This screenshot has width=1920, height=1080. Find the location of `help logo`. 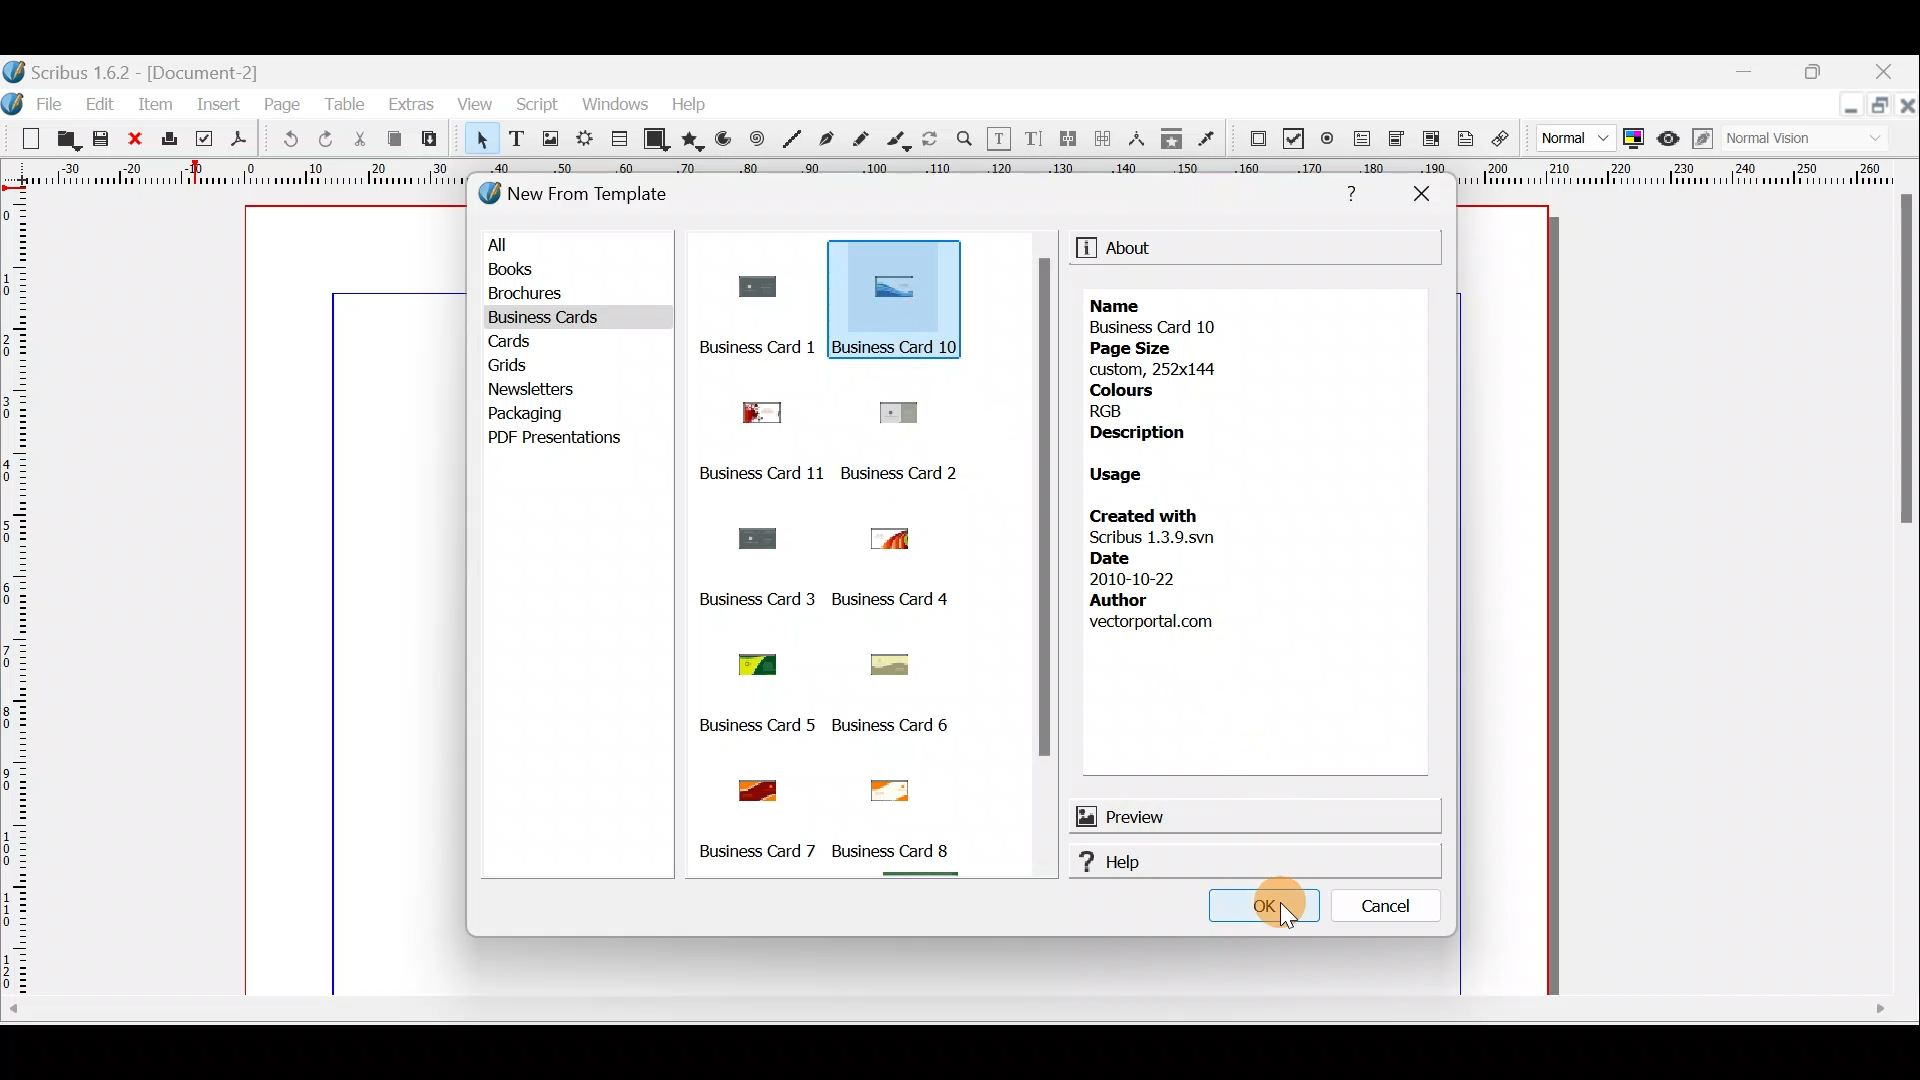

help logo is located at coordinates (1080, 862).